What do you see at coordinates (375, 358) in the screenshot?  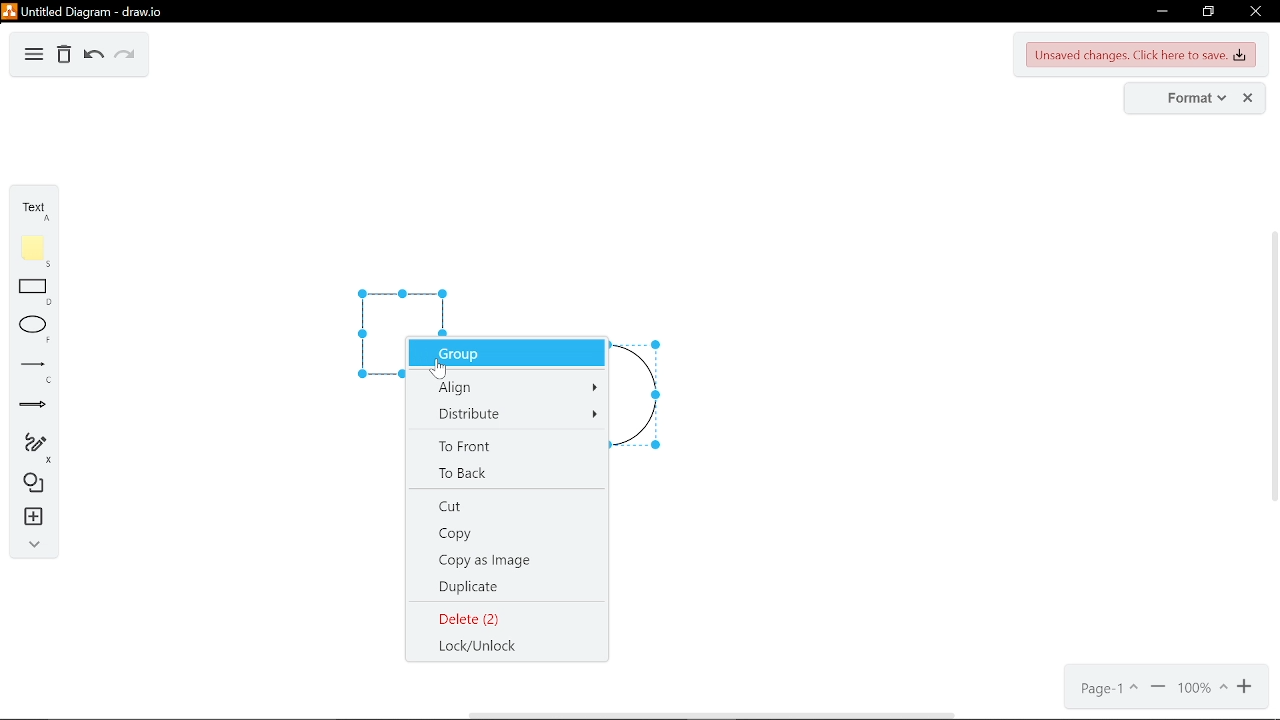 I see `square selected` at bounding box center [375, 358].